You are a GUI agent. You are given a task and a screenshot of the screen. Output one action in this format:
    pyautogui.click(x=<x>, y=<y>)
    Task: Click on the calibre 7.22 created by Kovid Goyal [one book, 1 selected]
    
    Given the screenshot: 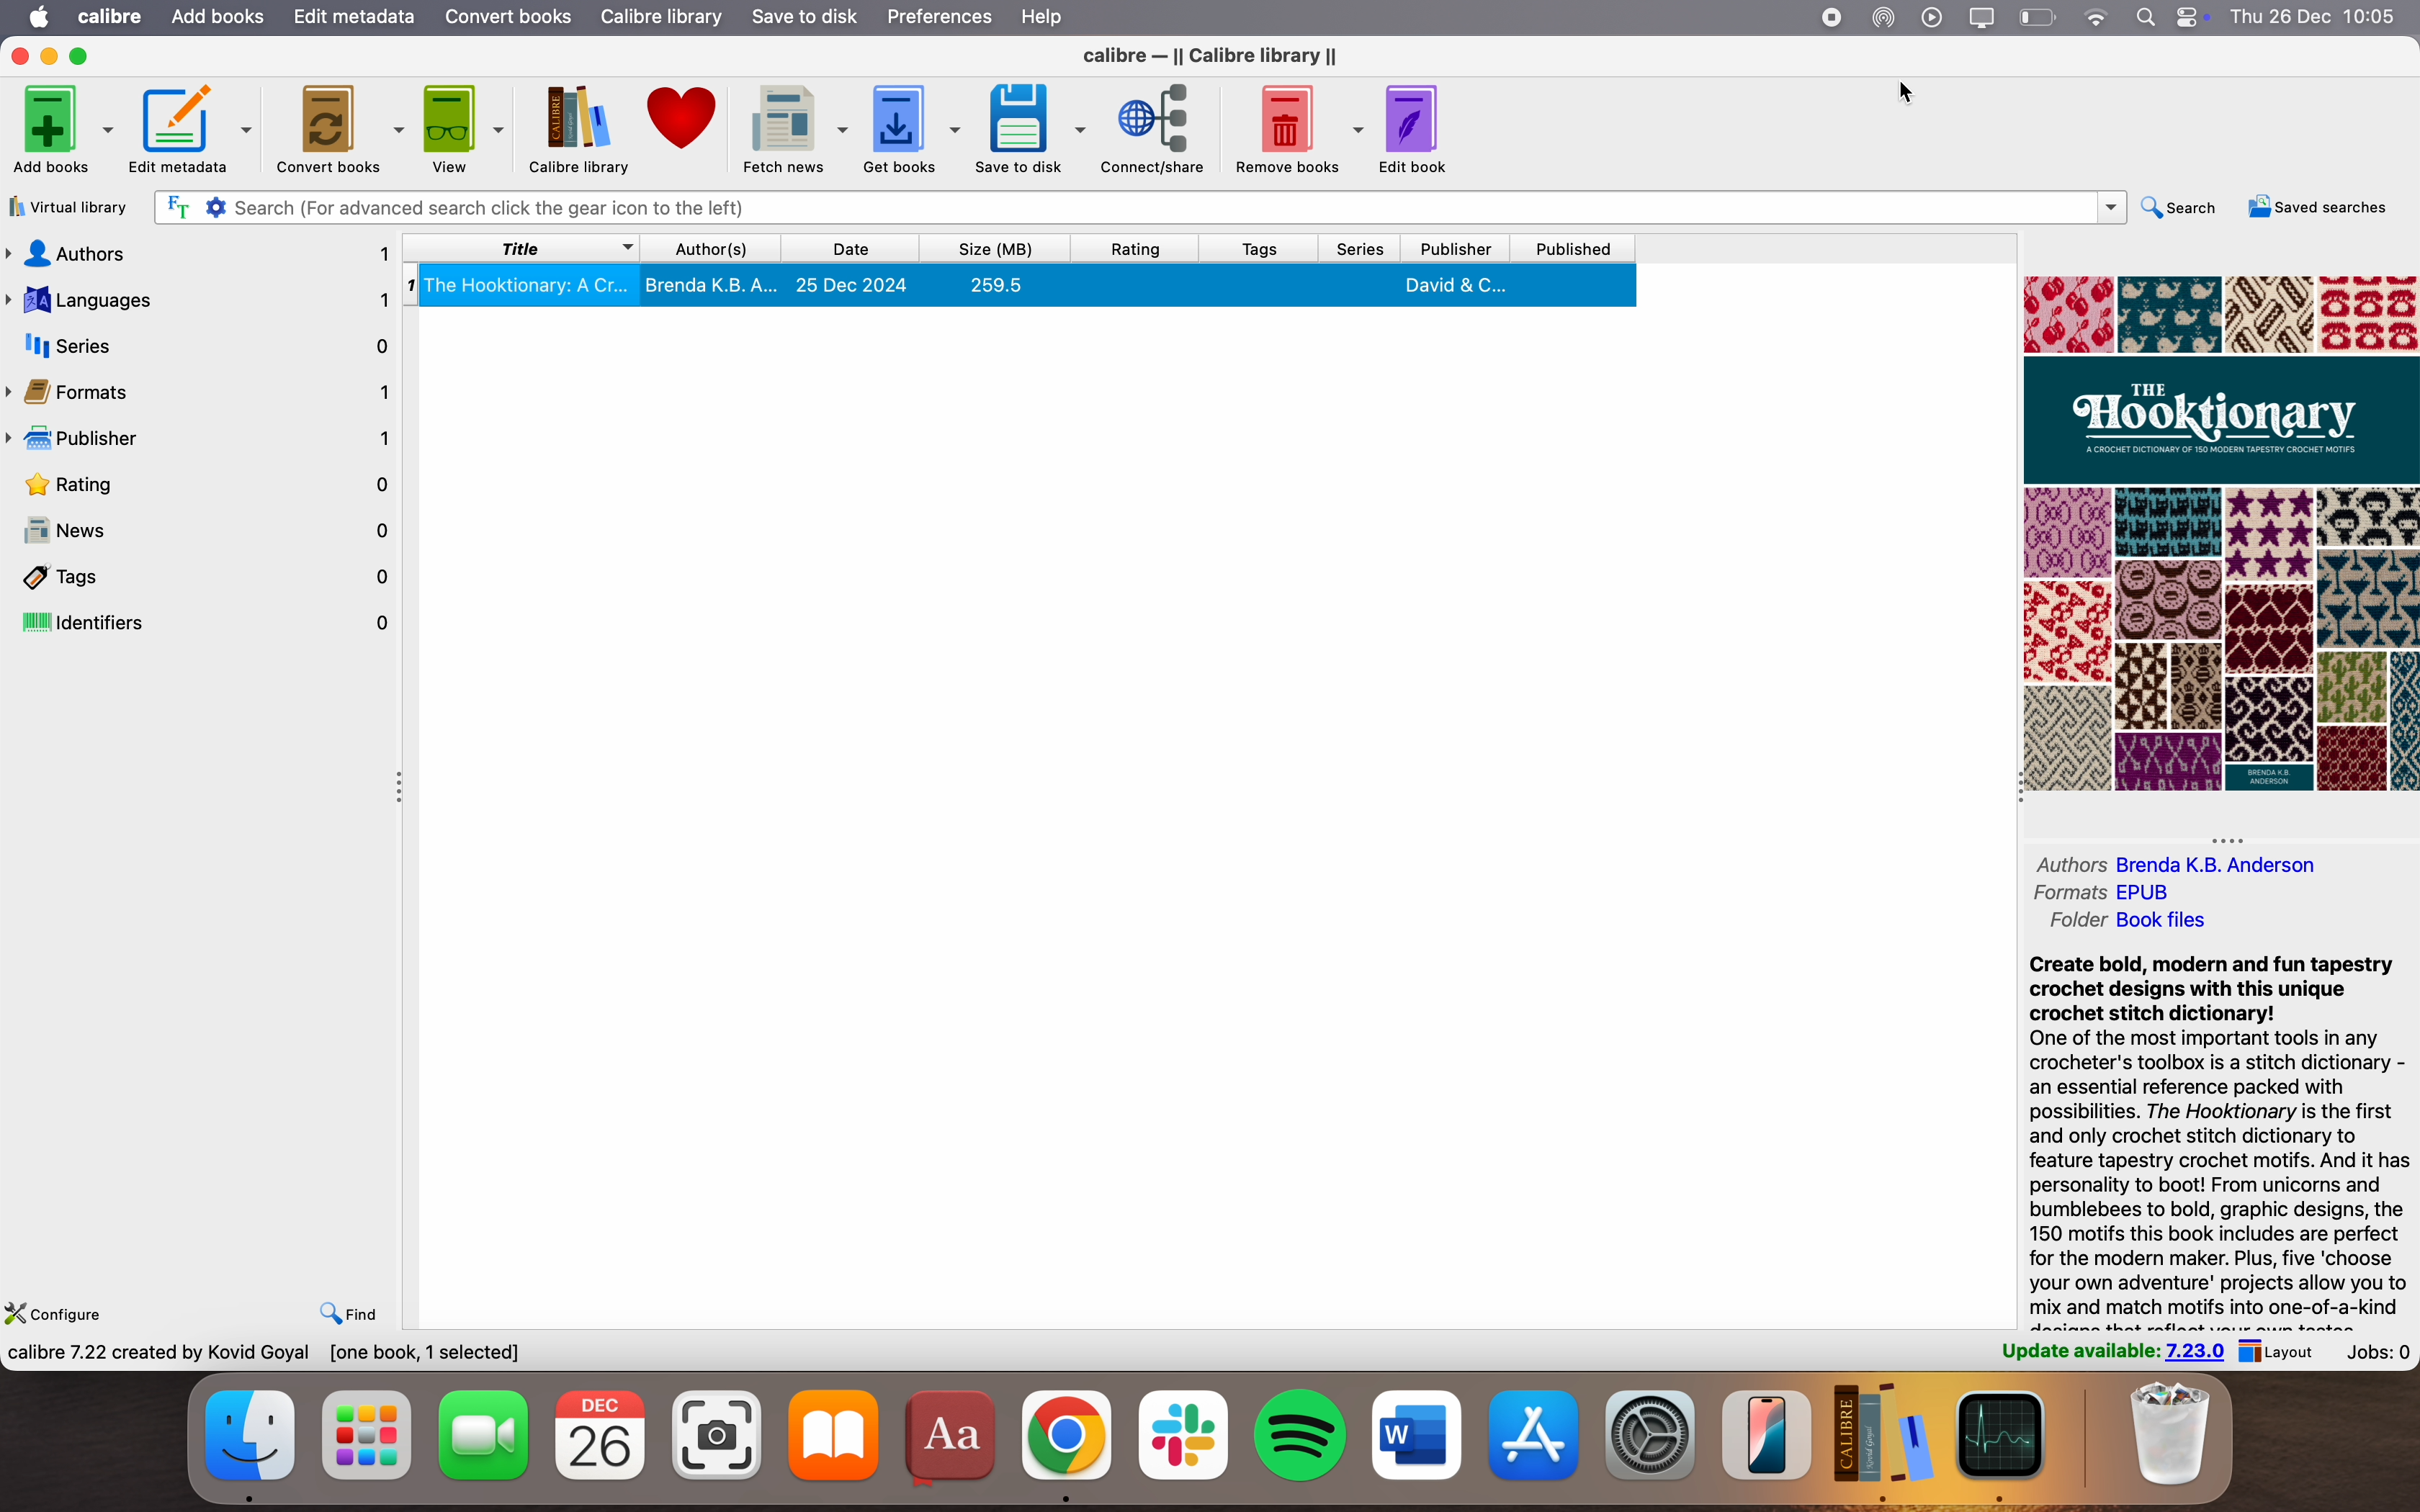 What is the action you would take?
    pyautogui.click(x=263, y=1352)
    